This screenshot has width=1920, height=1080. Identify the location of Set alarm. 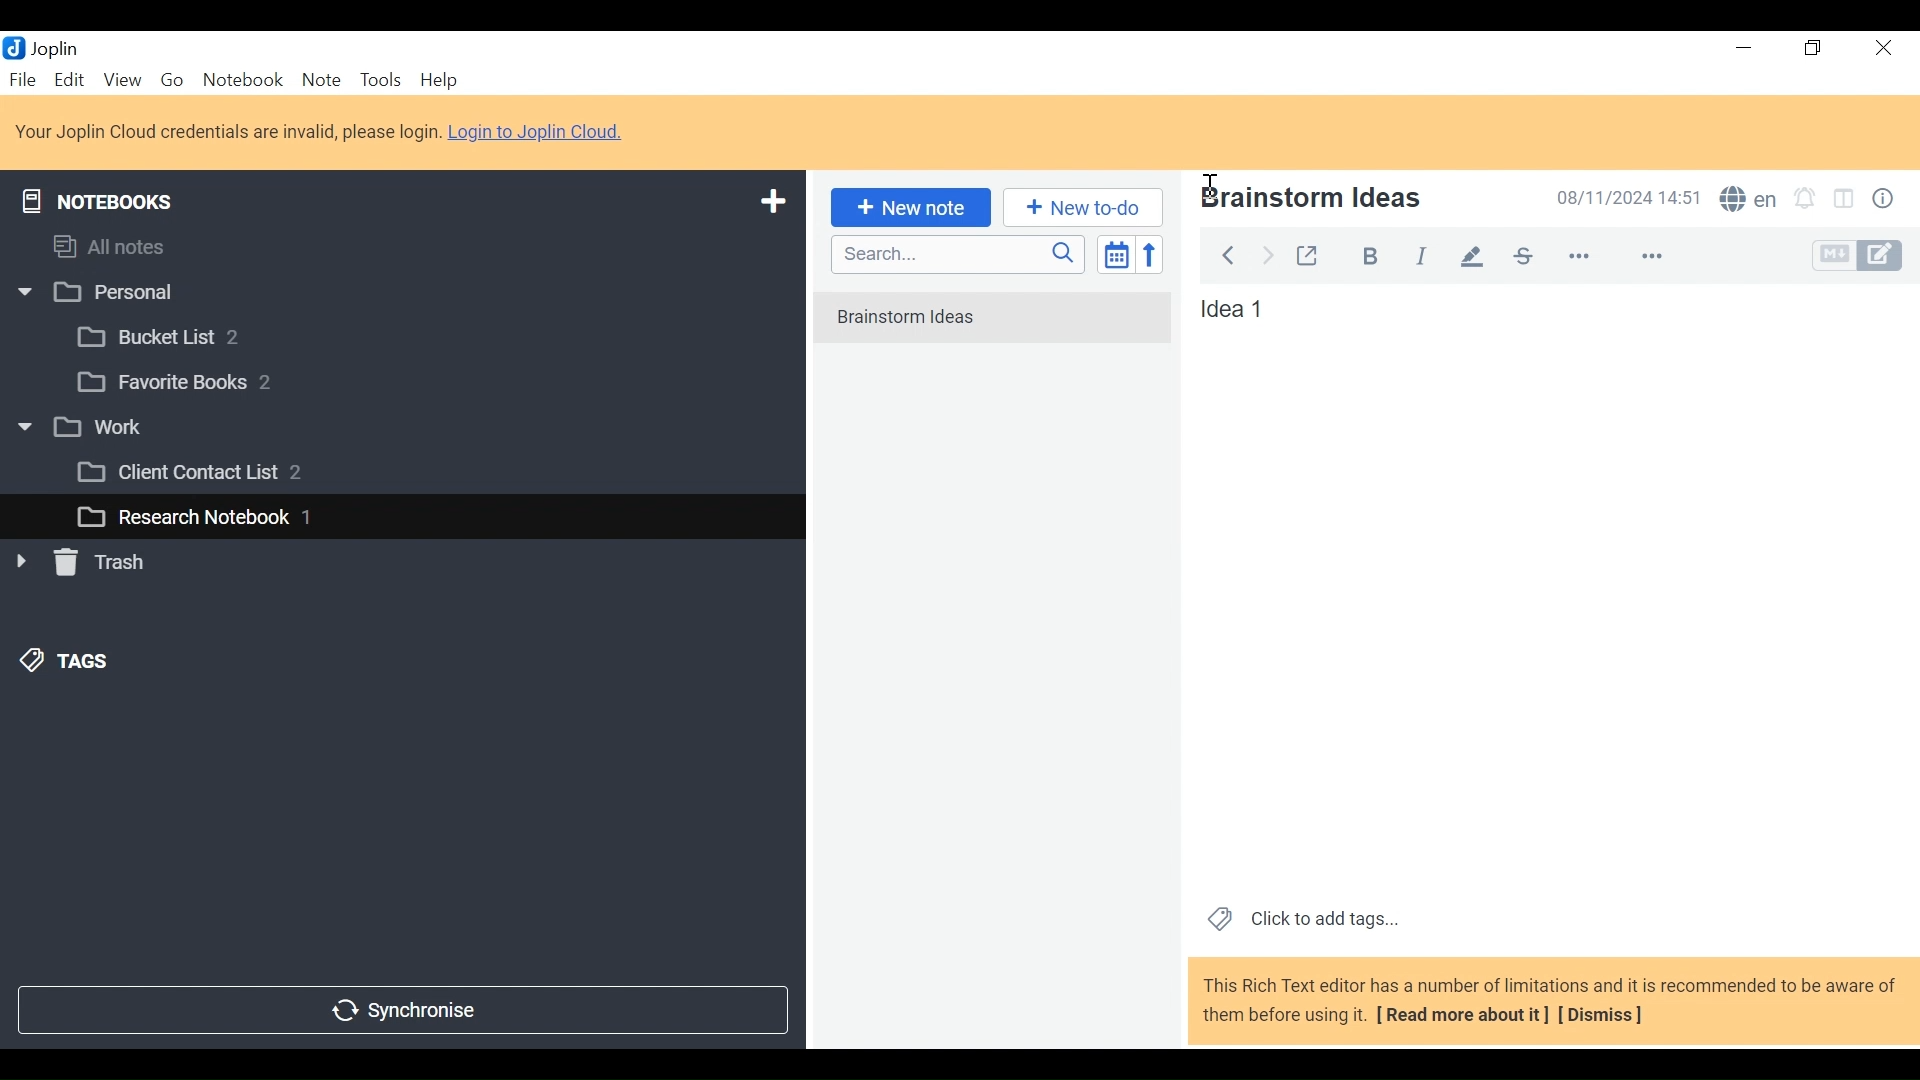
(1805, 201).